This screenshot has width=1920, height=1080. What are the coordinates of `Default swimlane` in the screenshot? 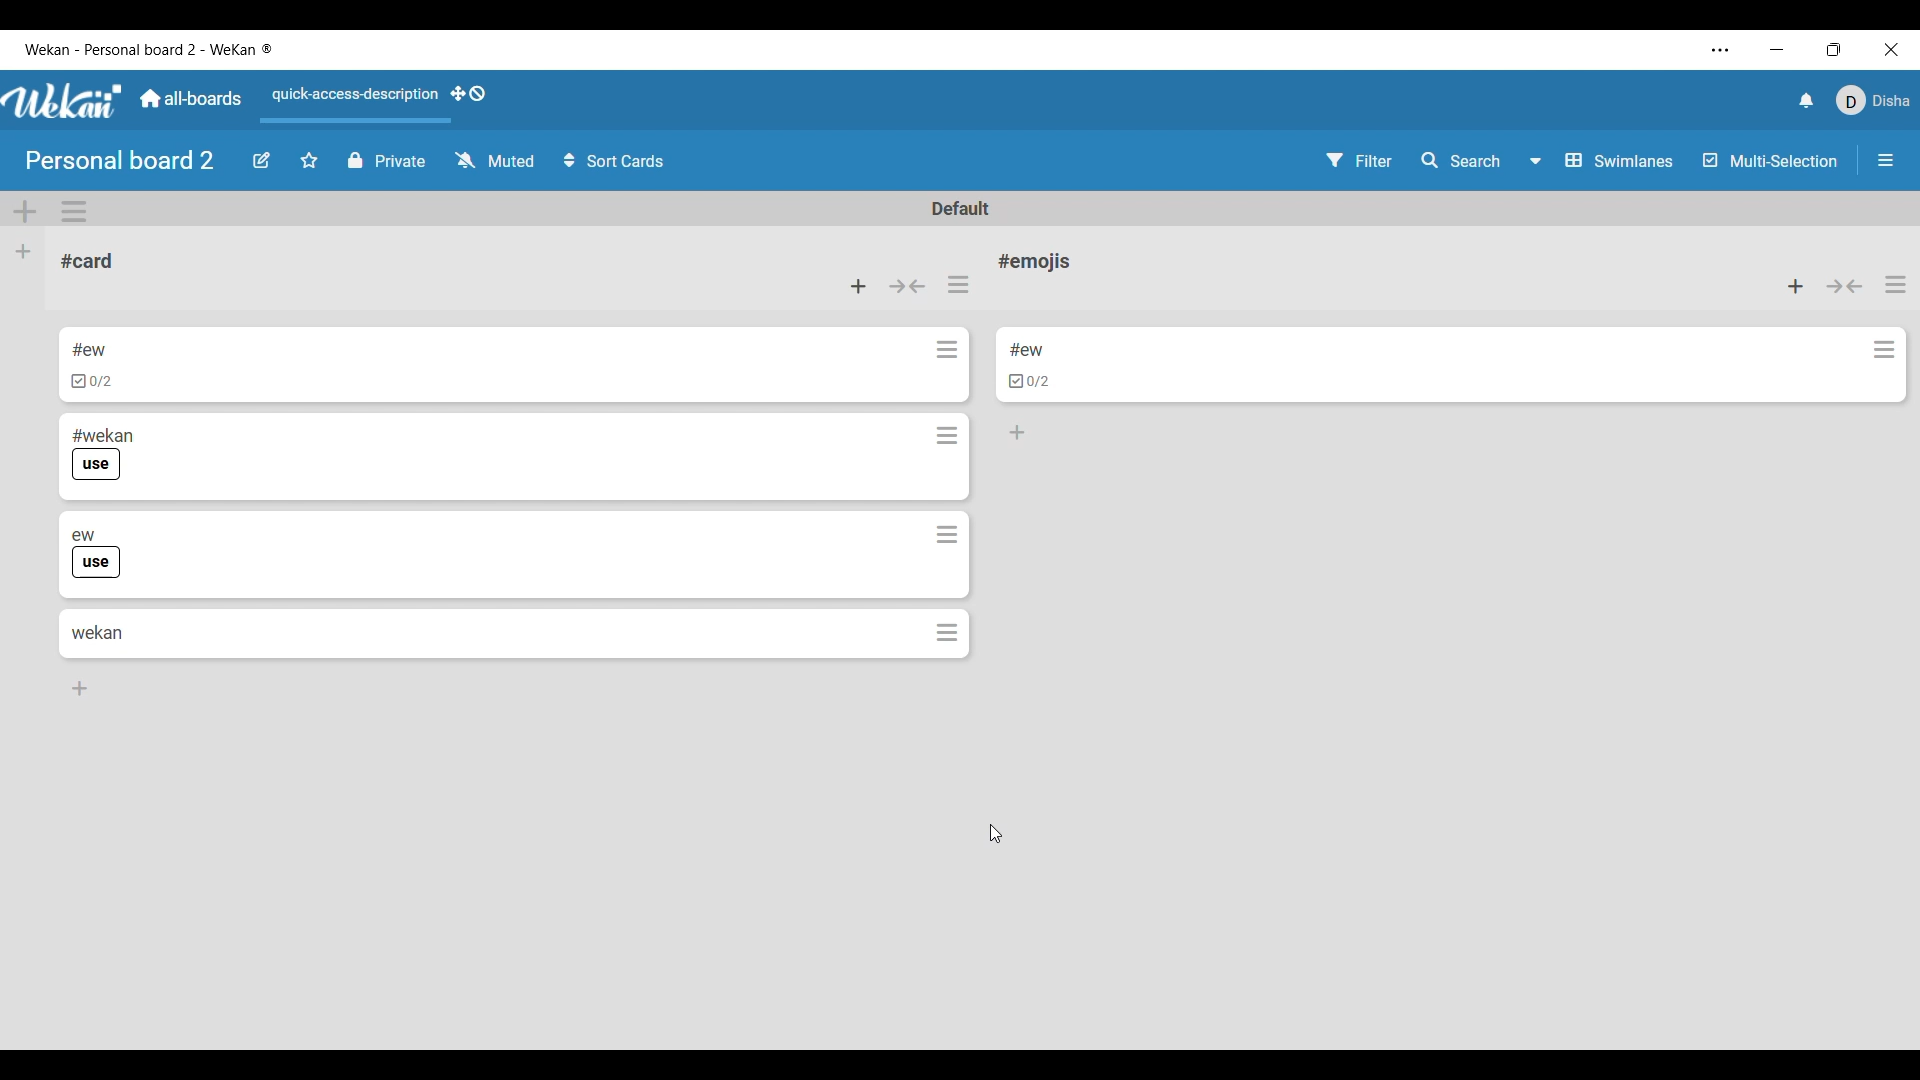 It's located at (962, 208).